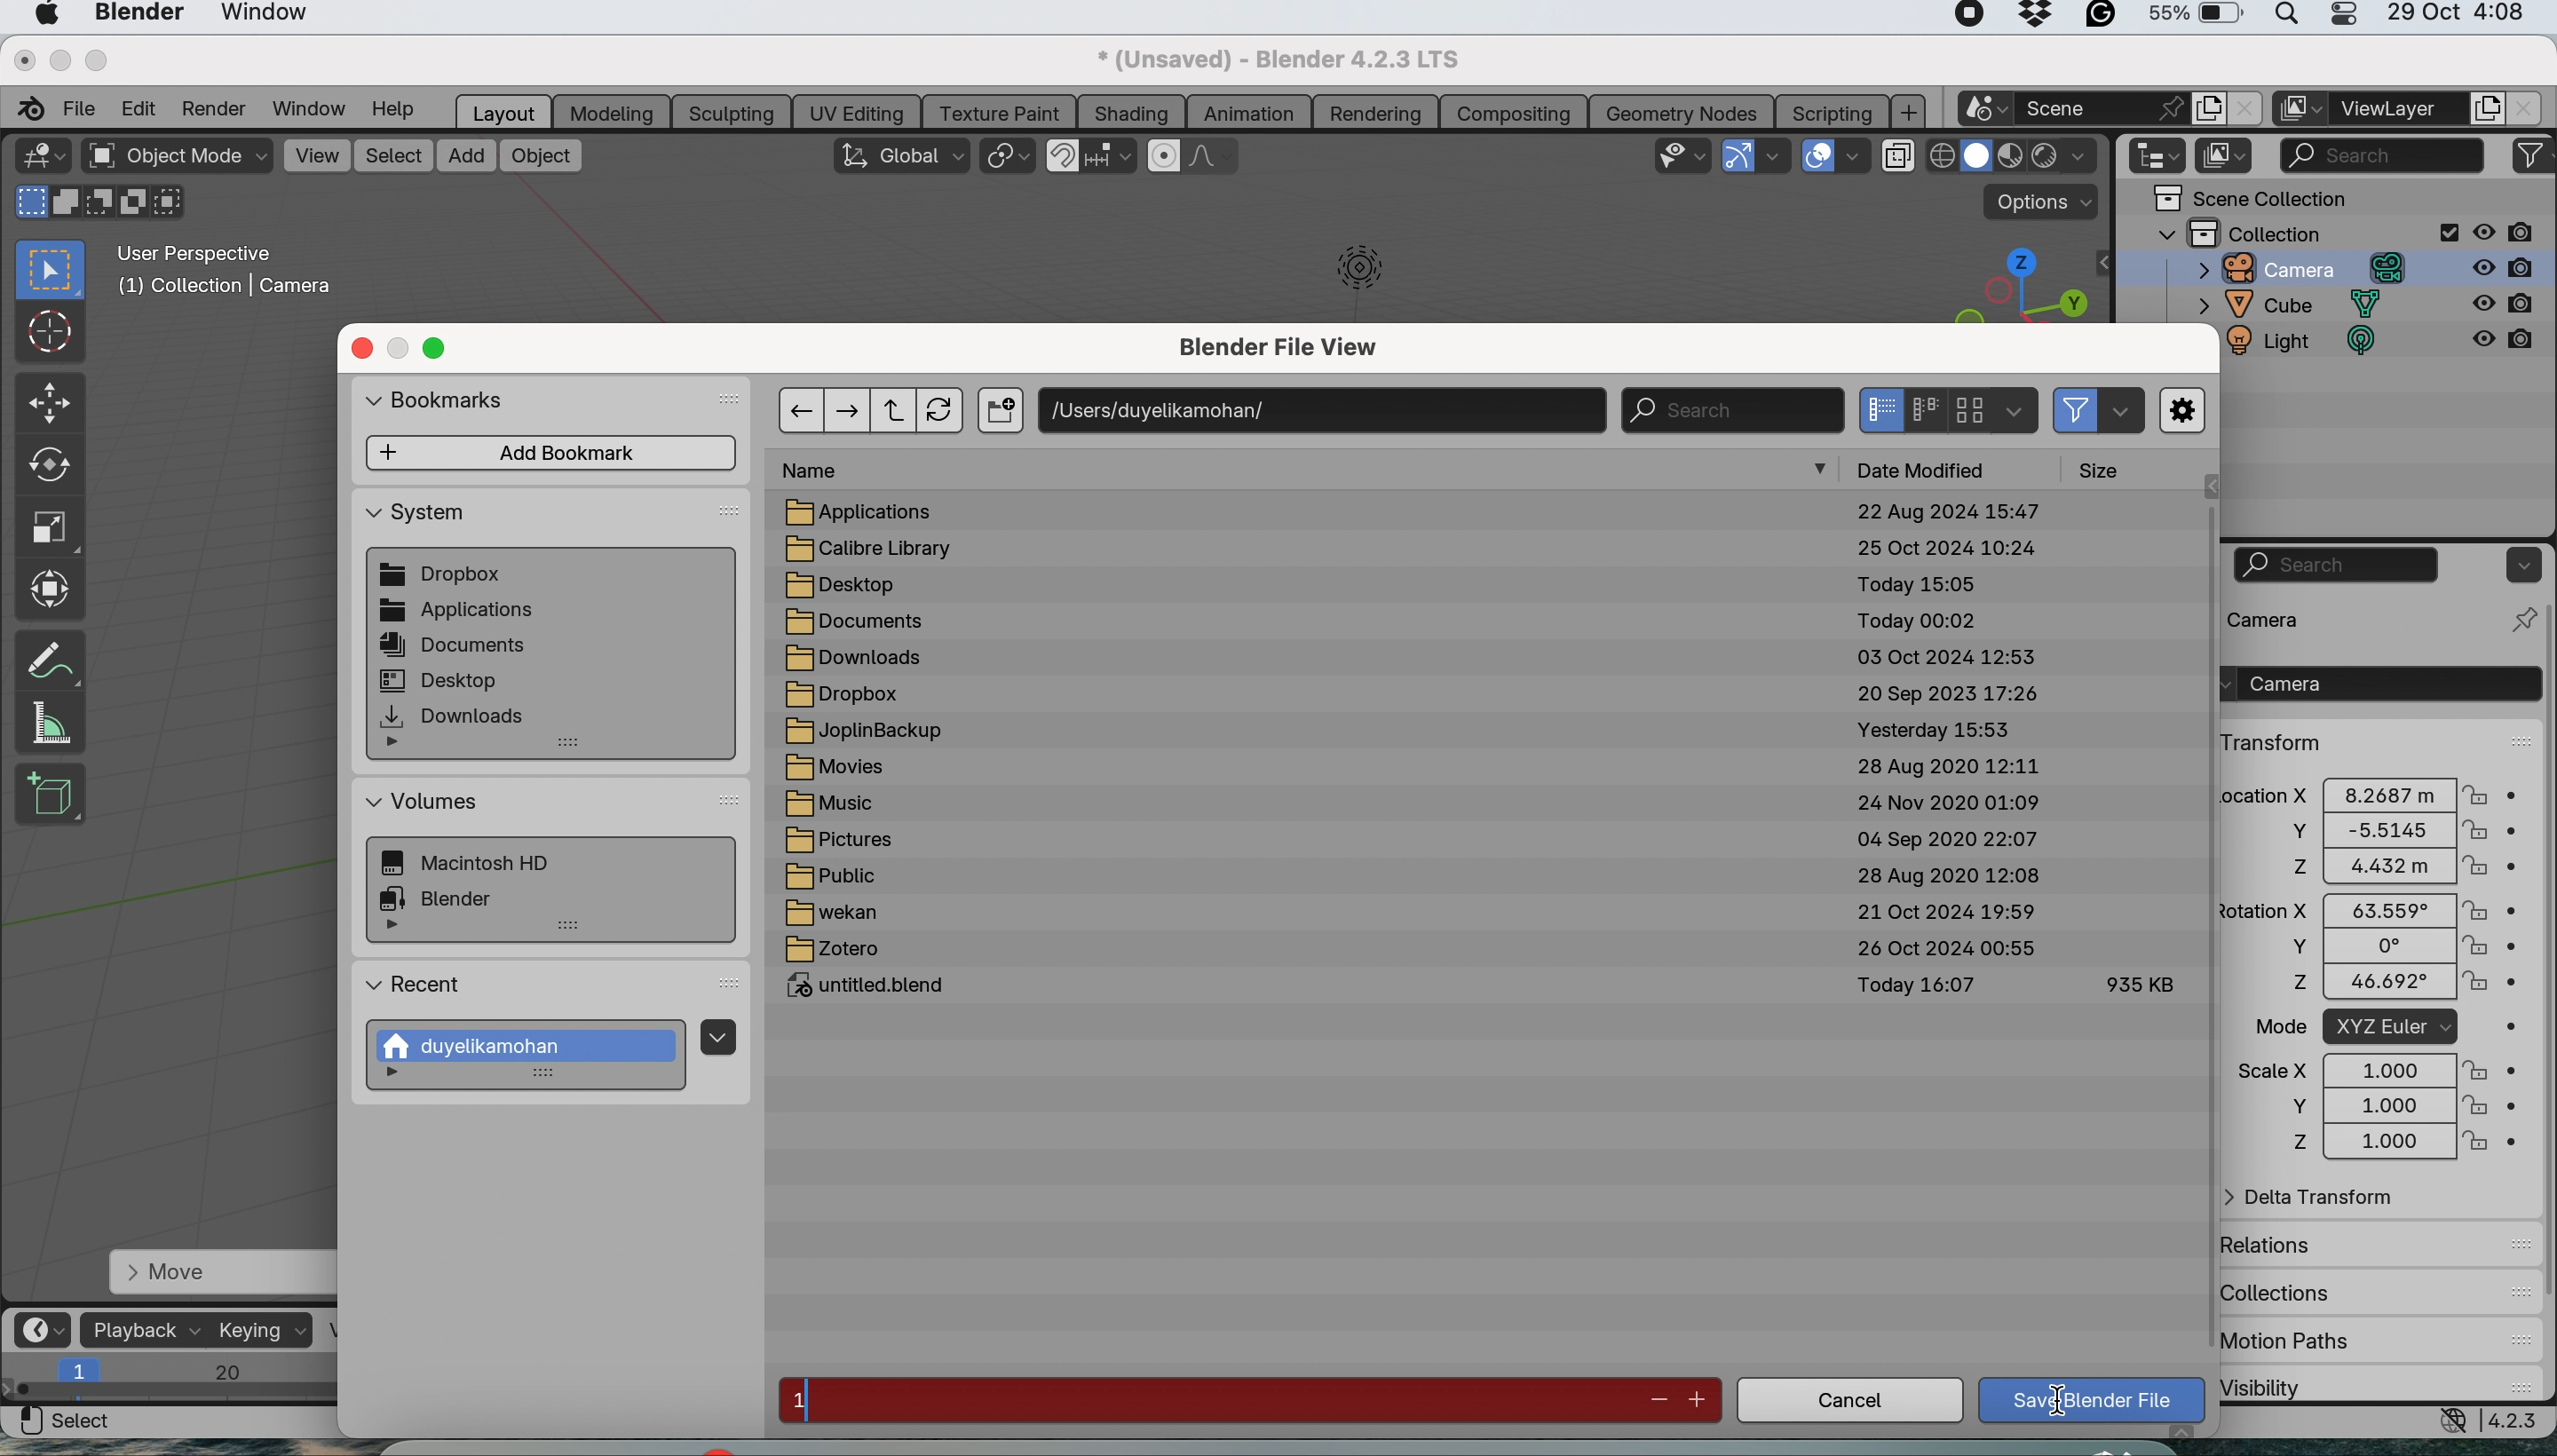  What do you see at coordinates (1820, 156) in the screenshot?
I see `show overlays` at bounding box center [1820, 156].